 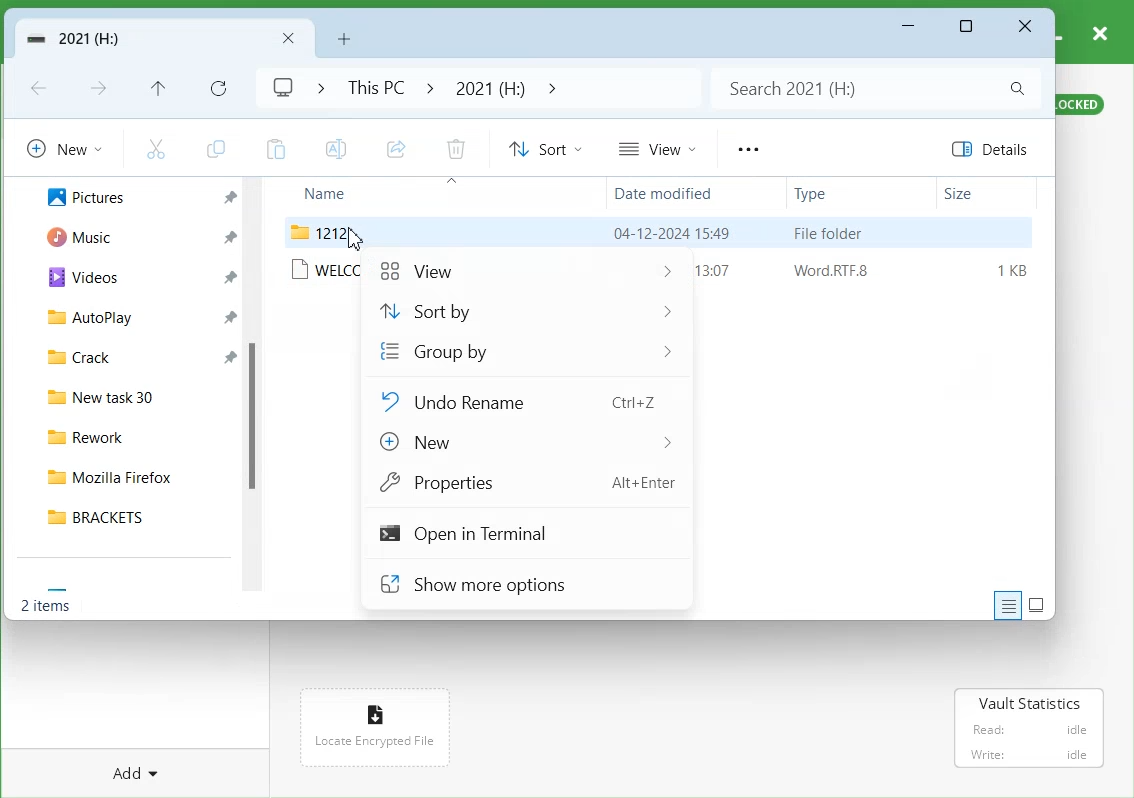 I want to click on Vault Folder, so click(x=137, y=37).